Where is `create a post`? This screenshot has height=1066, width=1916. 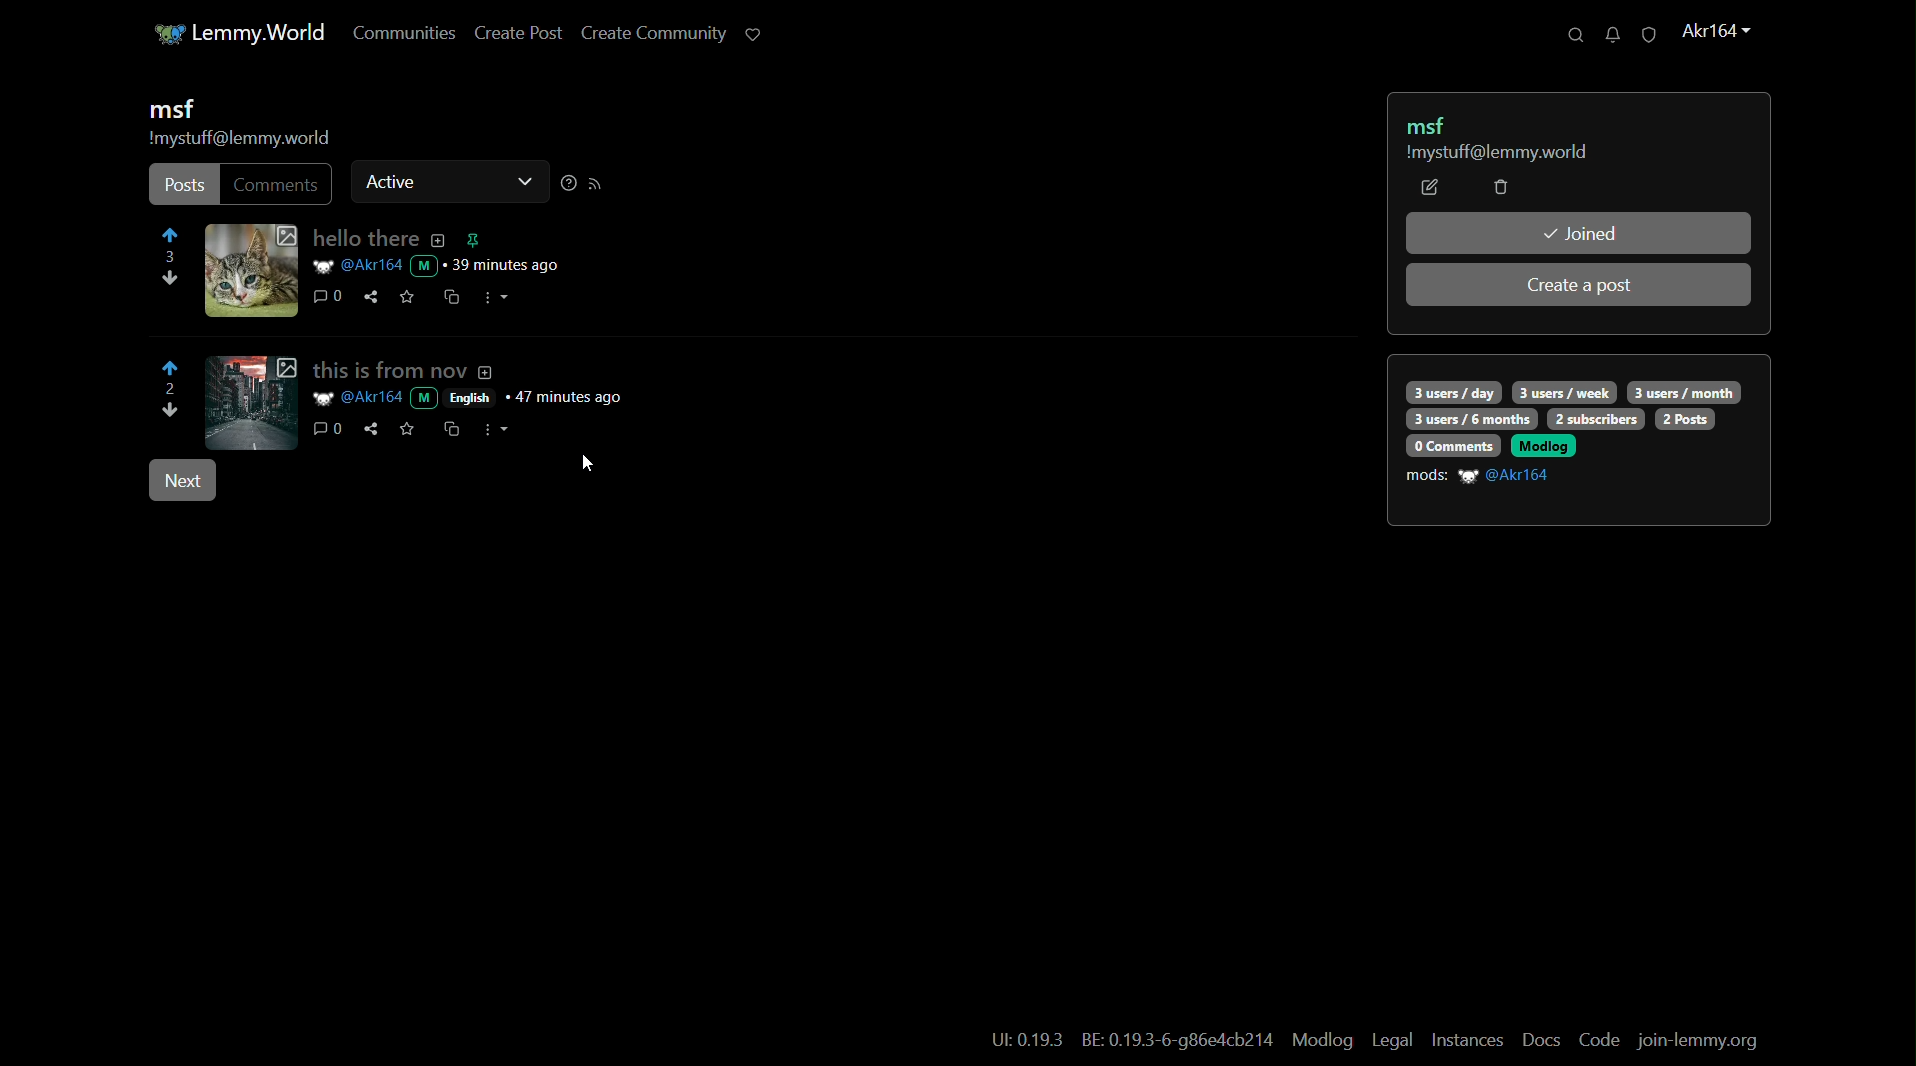
create a post is located at coordinates (1581, 286).